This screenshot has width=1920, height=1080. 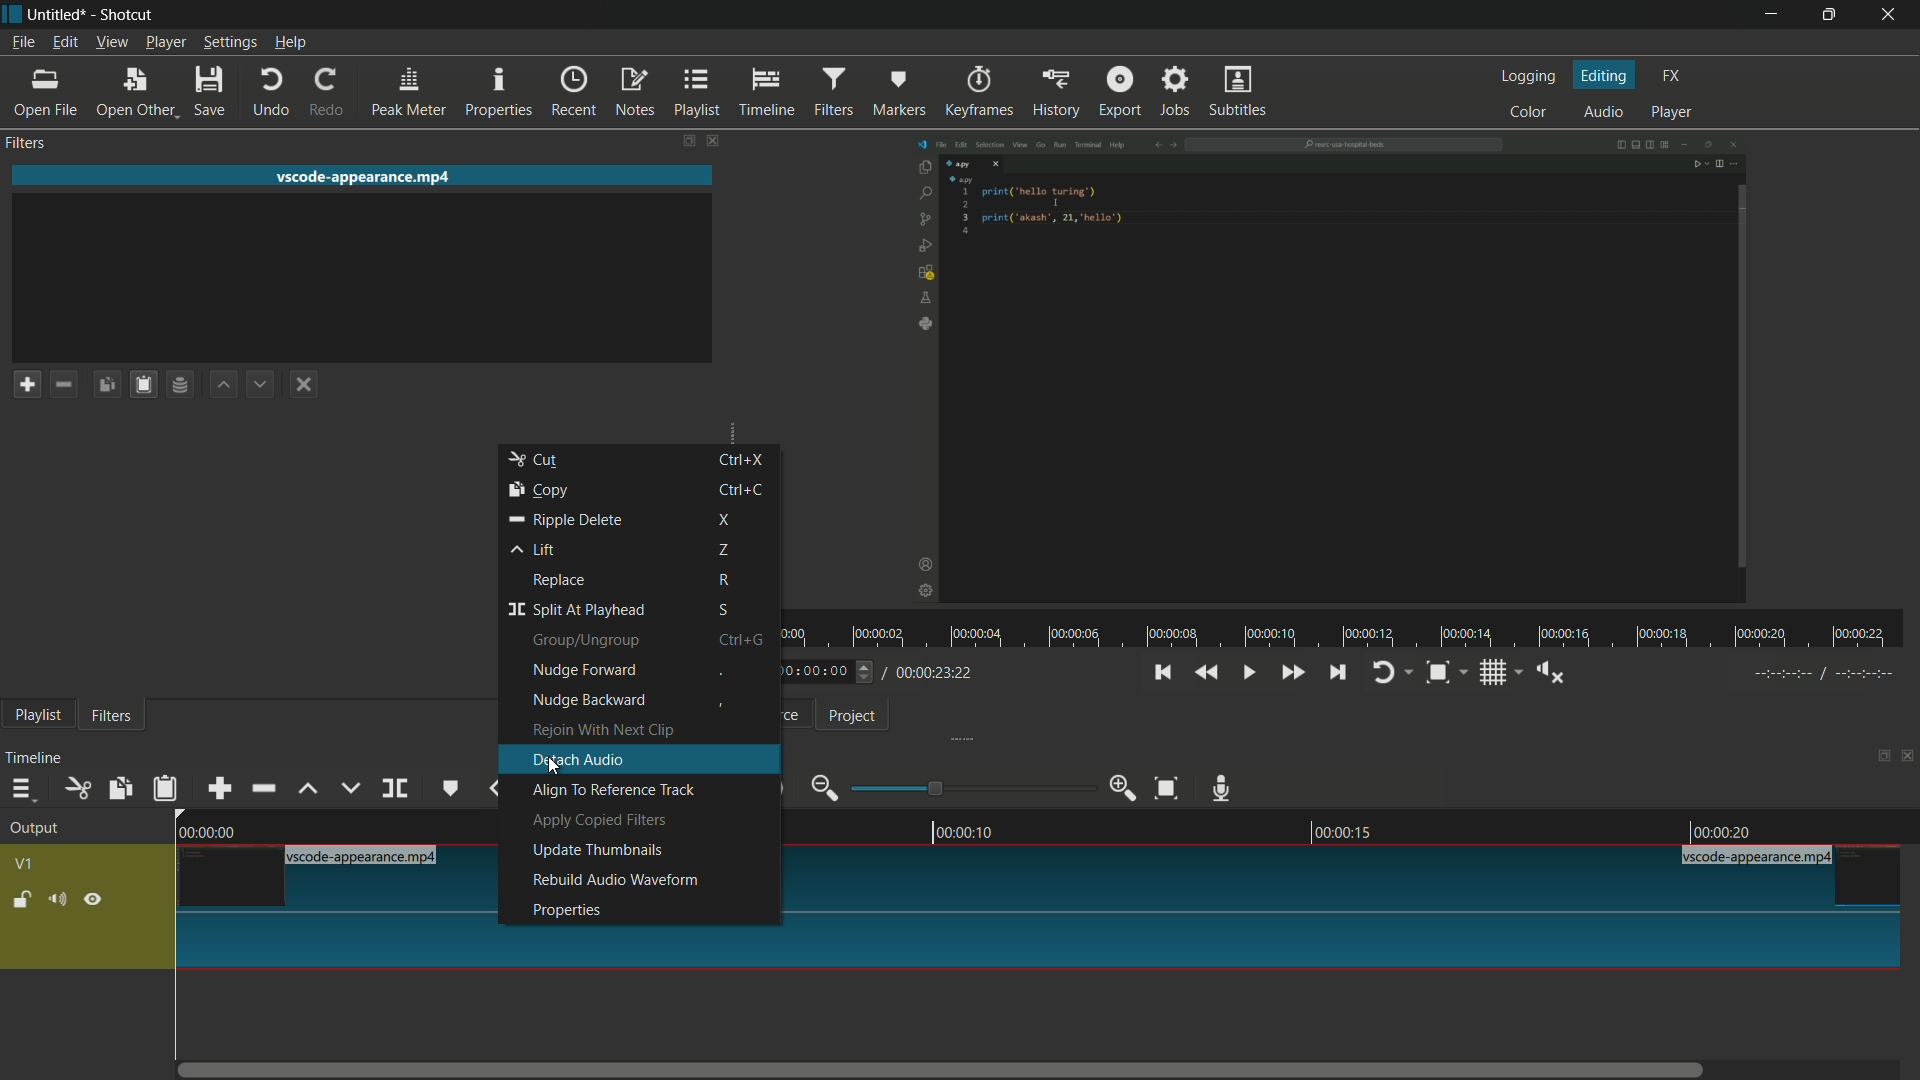 I want to click on playlist, so click(x=699, y=93).